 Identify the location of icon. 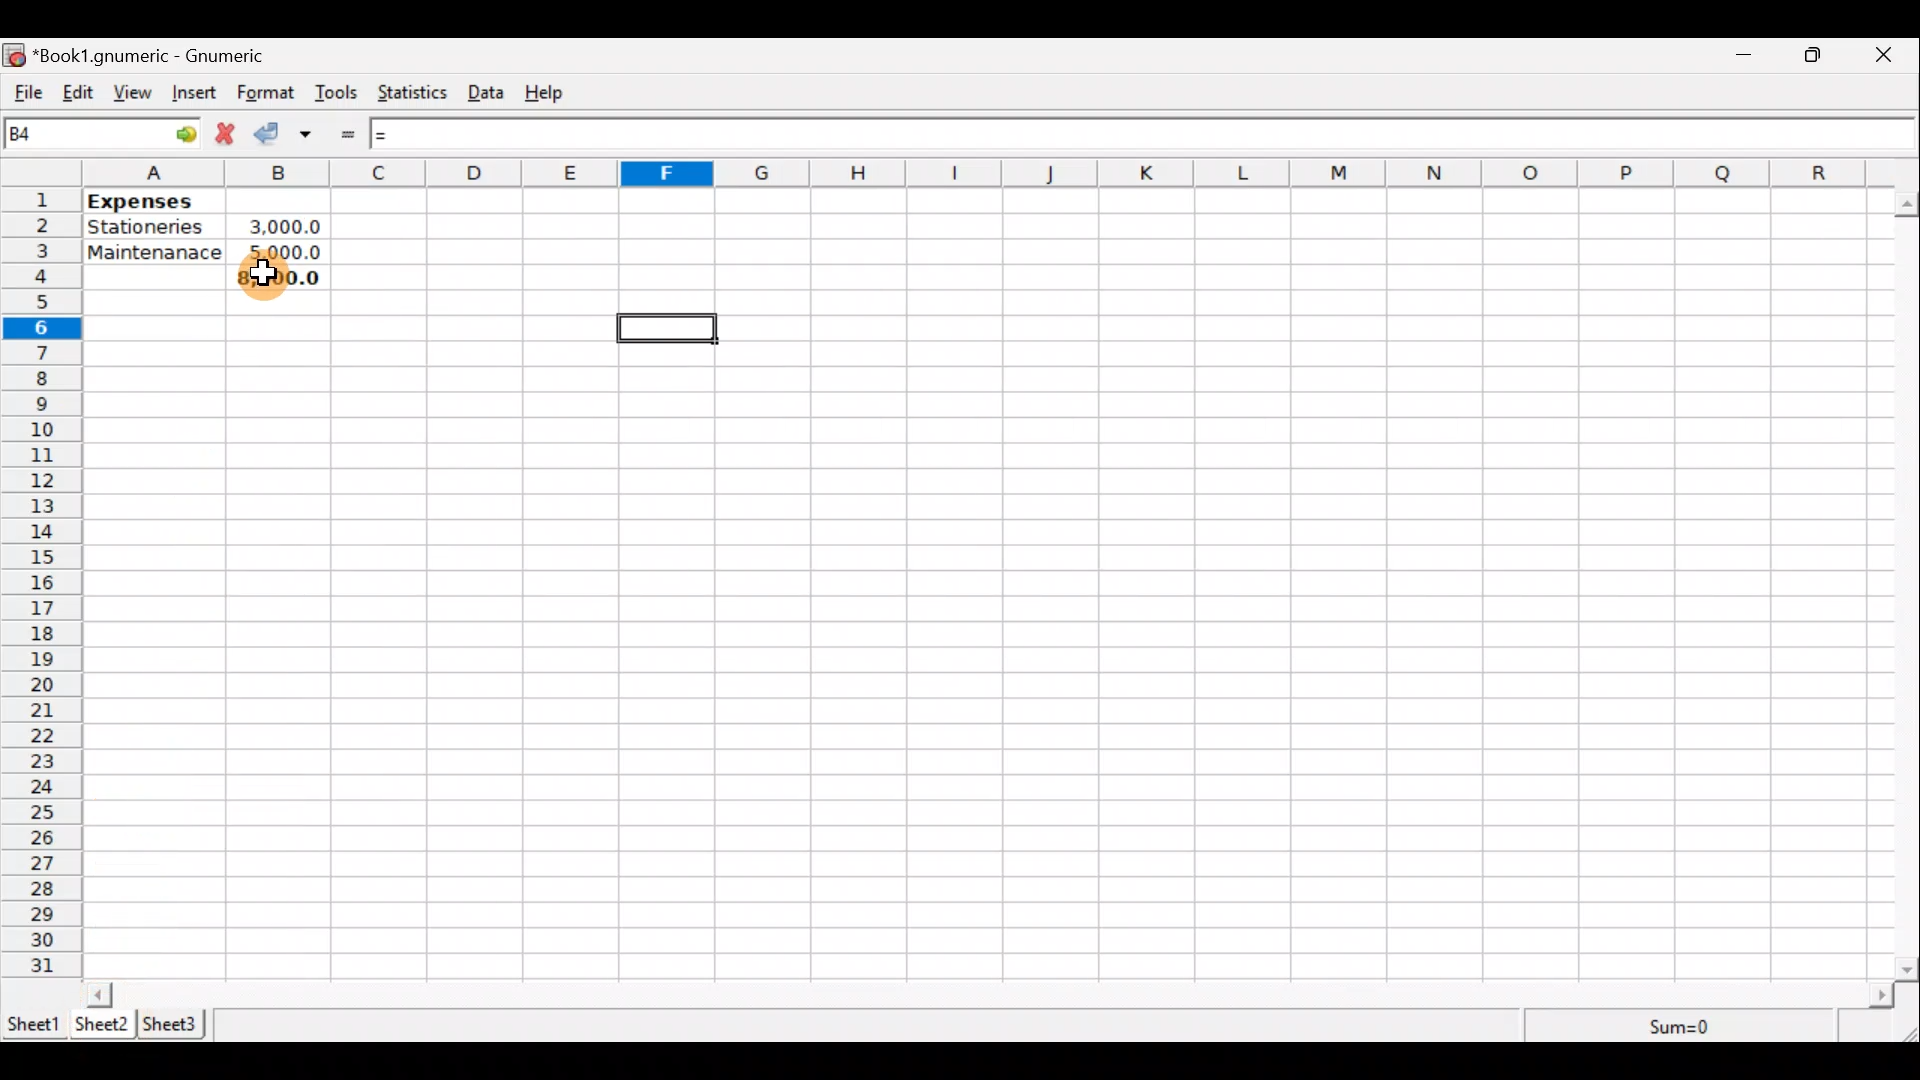
(16, 56).